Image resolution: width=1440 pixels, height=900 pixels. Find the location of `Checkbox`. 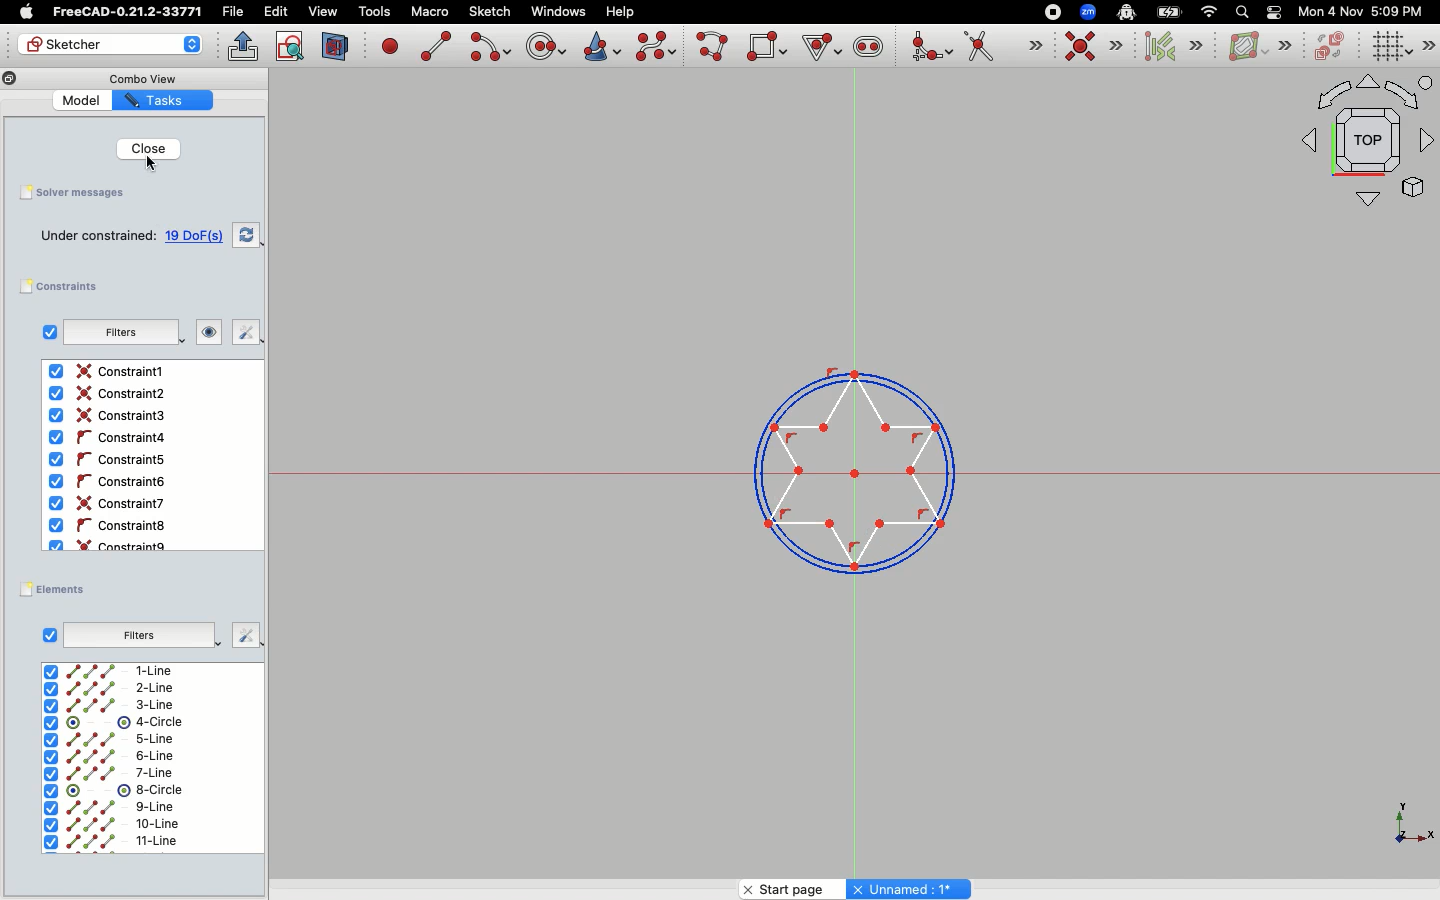

Checkbox is located at coordinates (45, 332).